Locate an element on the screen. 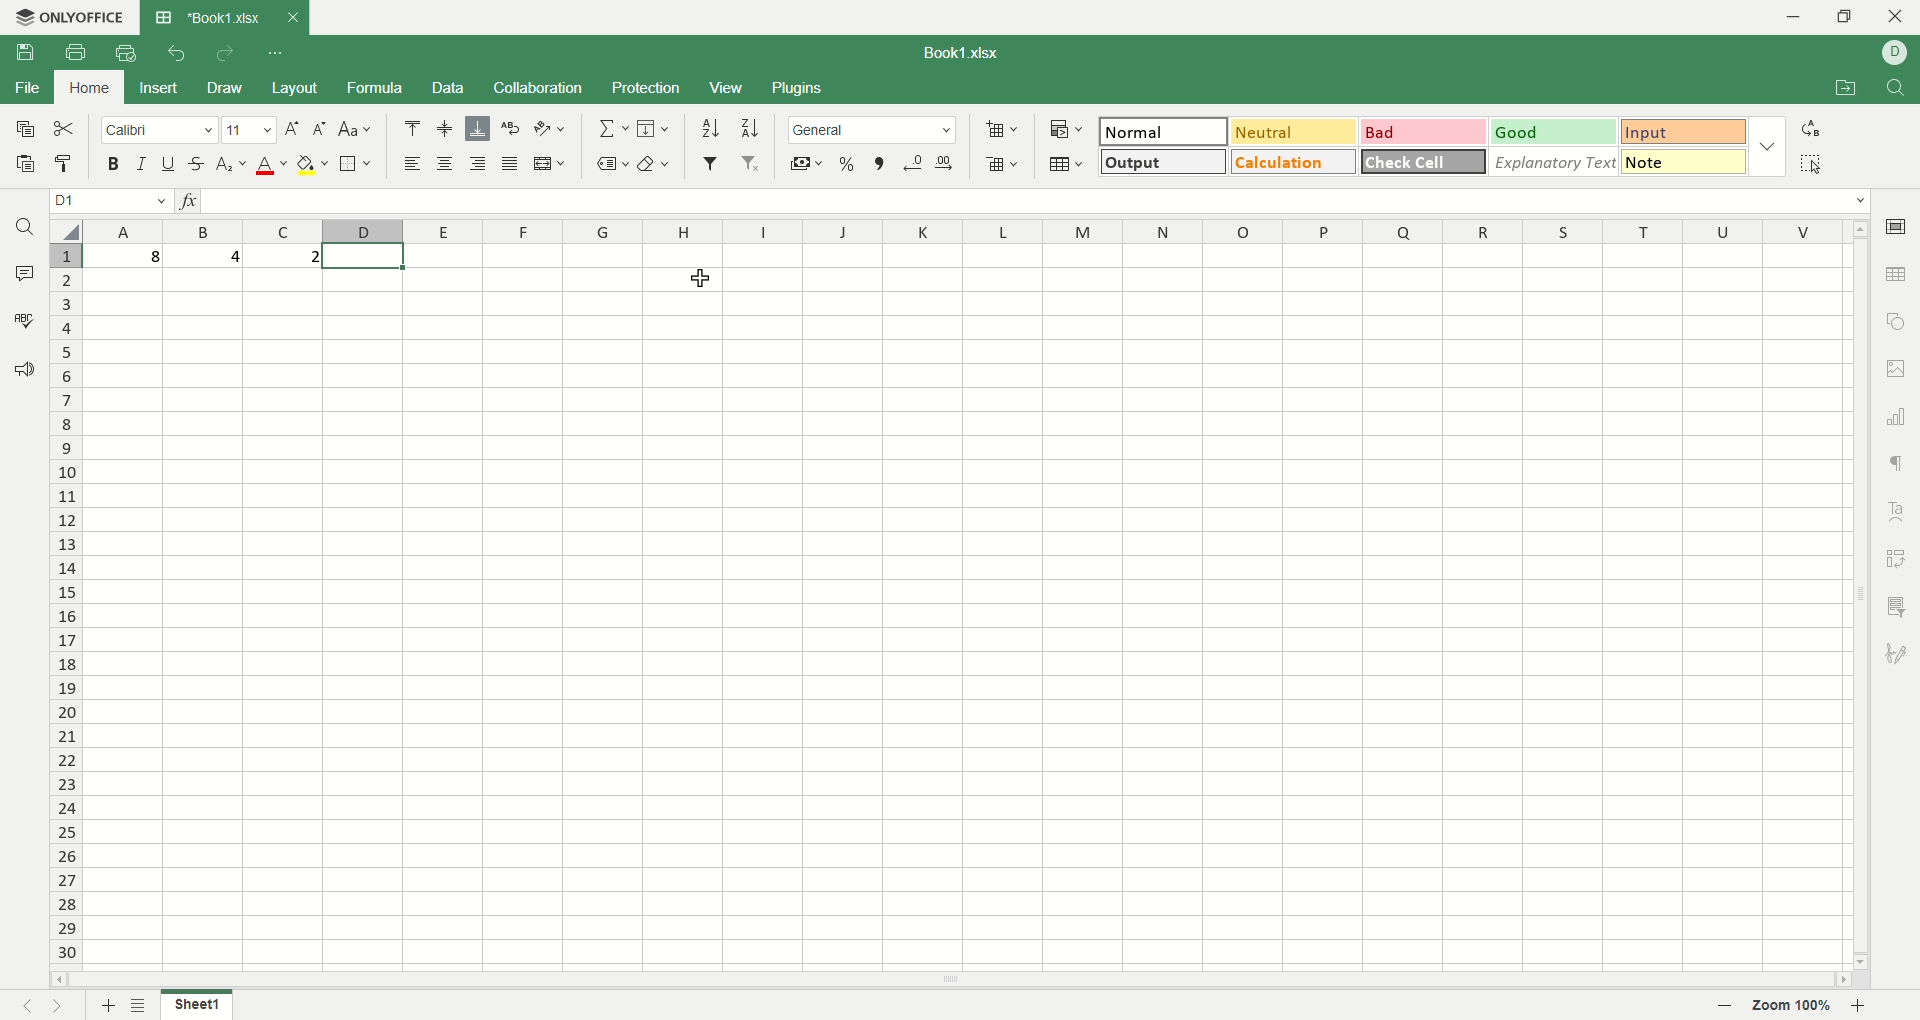 The image size is (1920, 1020). quick print is located at coordinates (123, 53).